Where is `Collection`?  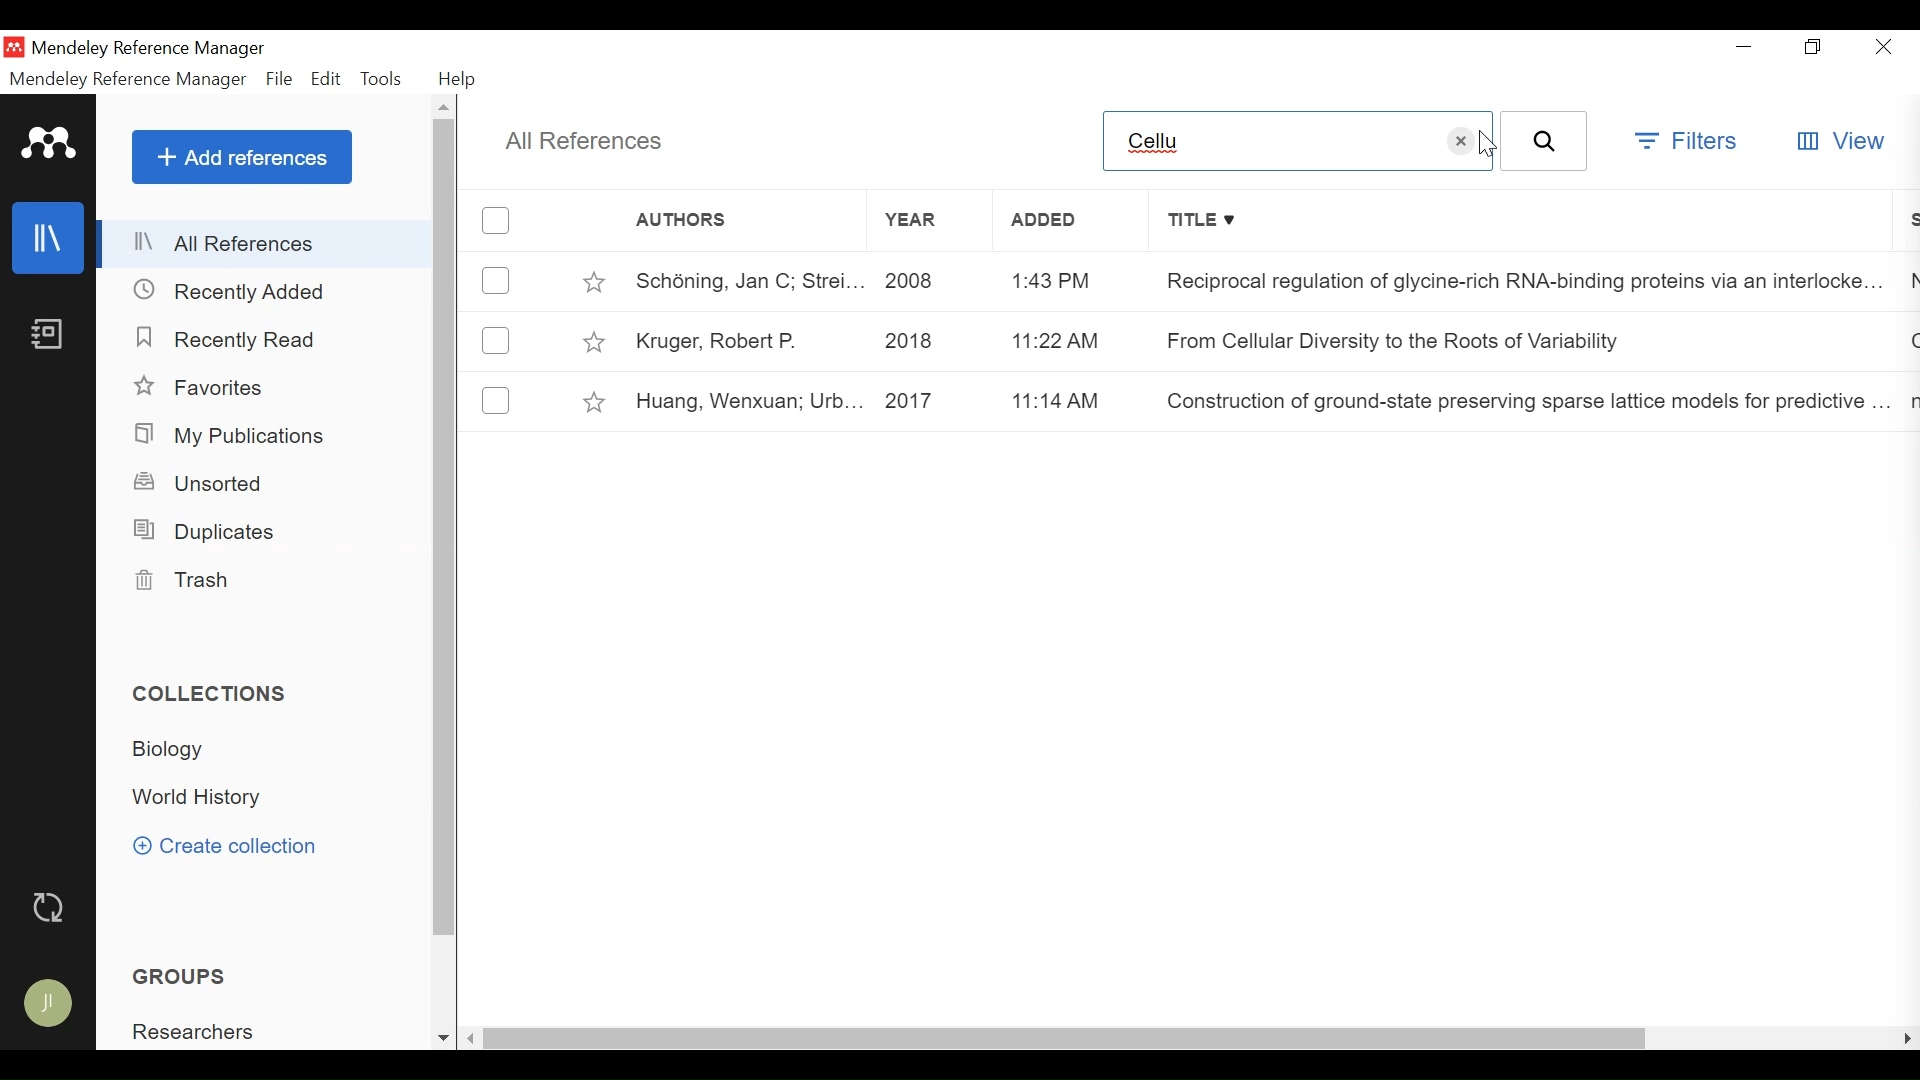
Collection is located at coordinates (213, 694).